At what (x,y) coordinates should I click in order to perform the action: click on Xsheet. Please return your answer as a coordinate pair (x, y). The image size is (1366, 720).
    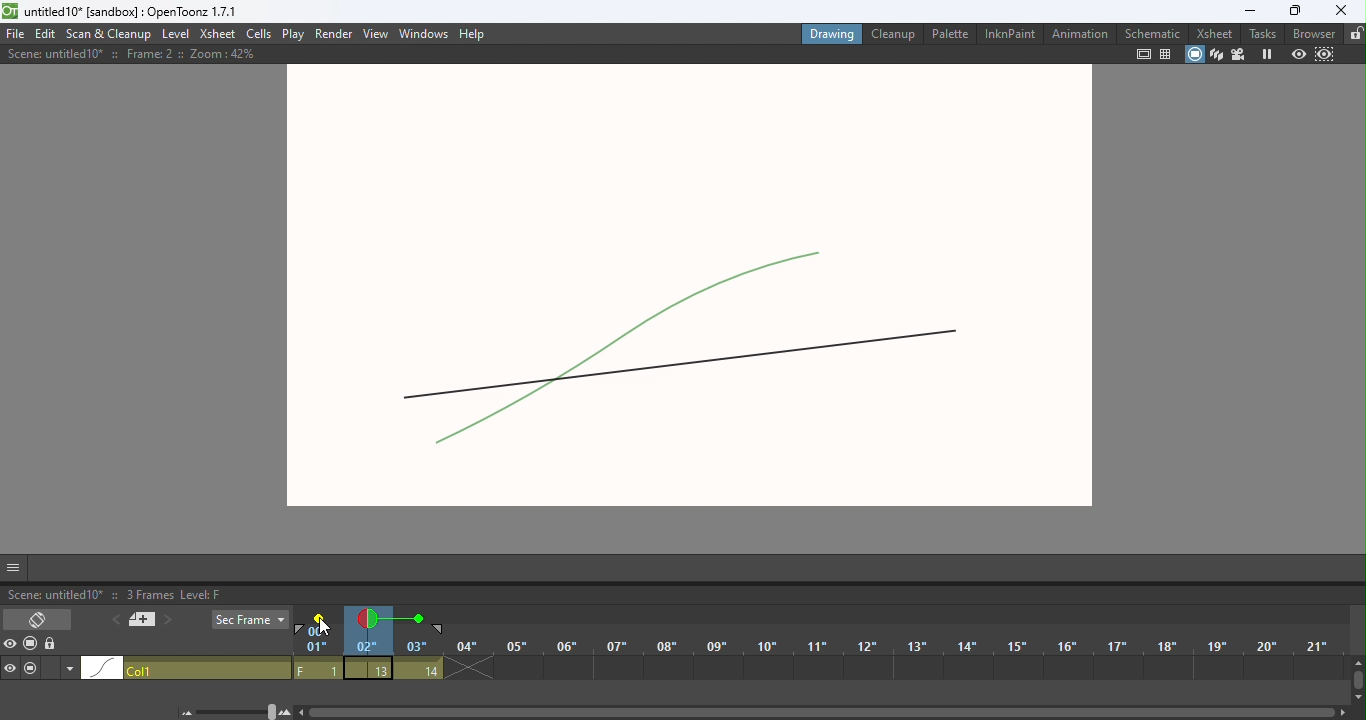
    Looking at the image, I should click on (217, 34).